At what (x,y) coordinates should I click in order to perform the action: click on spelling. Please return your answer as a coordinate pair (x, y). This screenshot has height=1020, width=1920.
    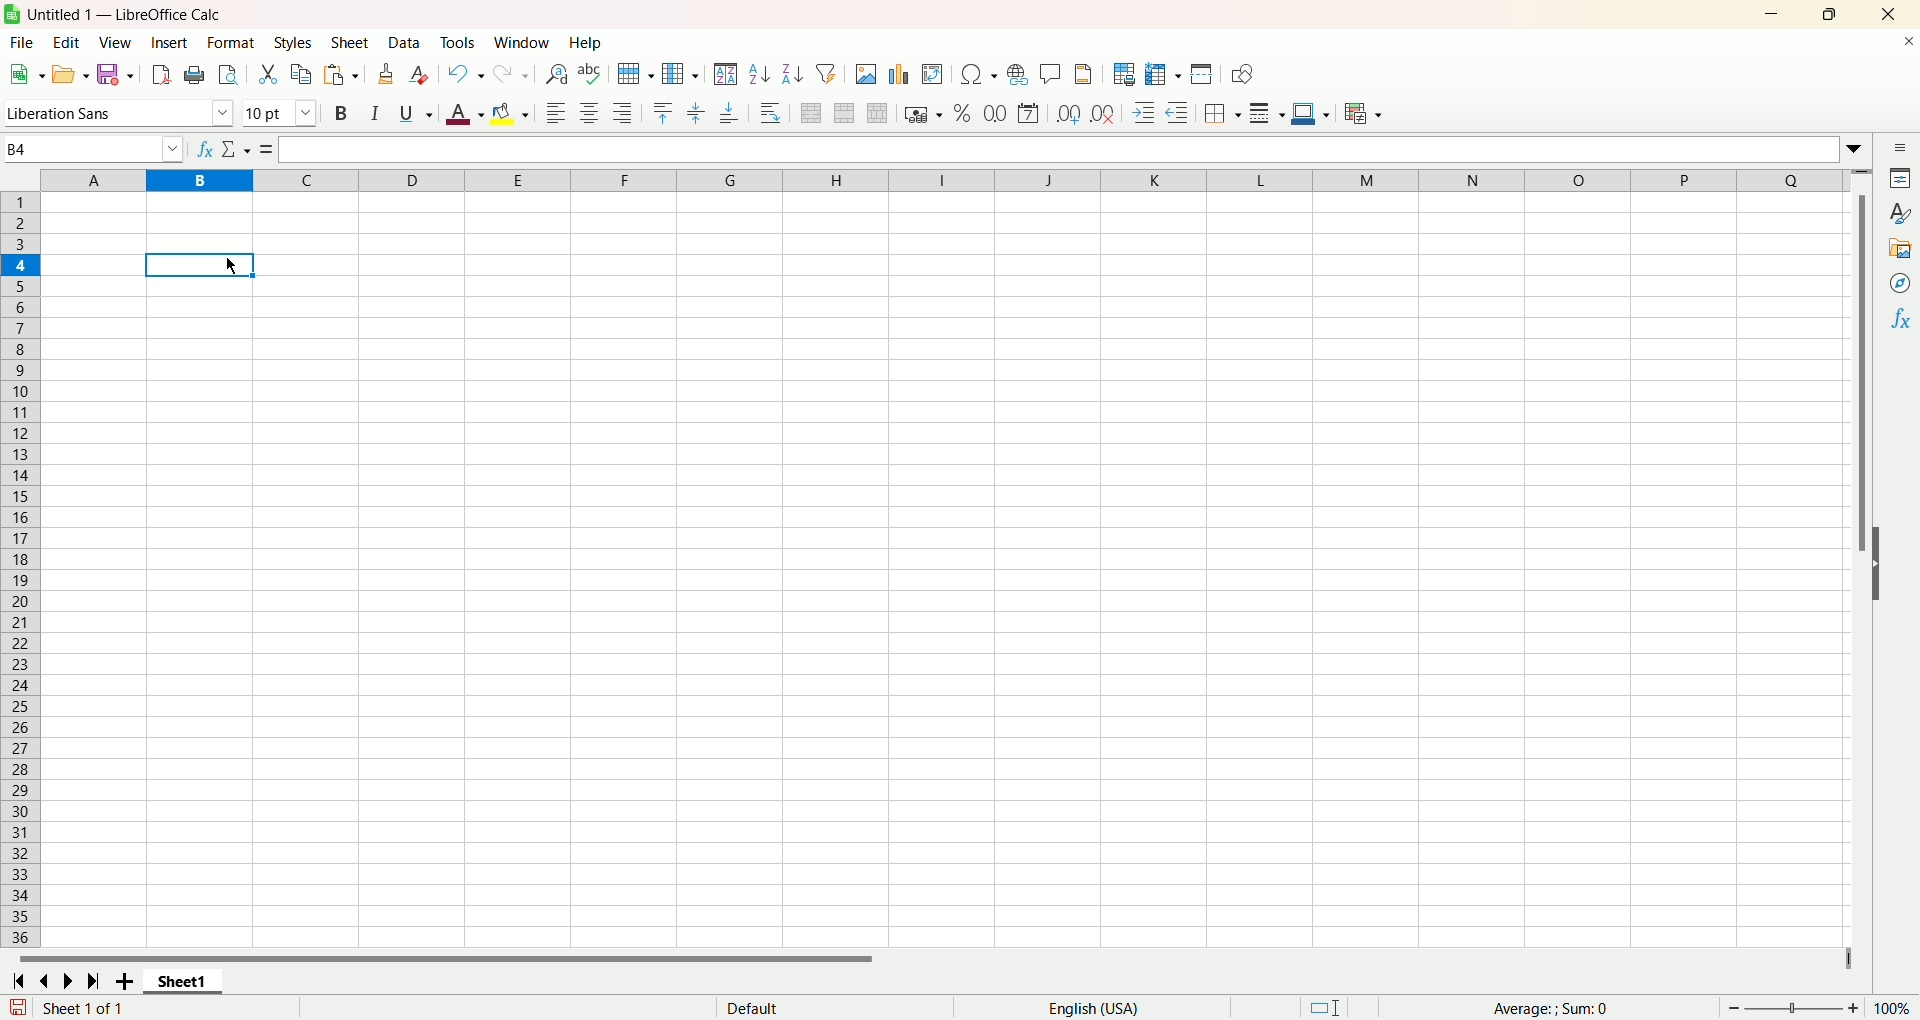
    Looking at the image, I should click on (589, 75).